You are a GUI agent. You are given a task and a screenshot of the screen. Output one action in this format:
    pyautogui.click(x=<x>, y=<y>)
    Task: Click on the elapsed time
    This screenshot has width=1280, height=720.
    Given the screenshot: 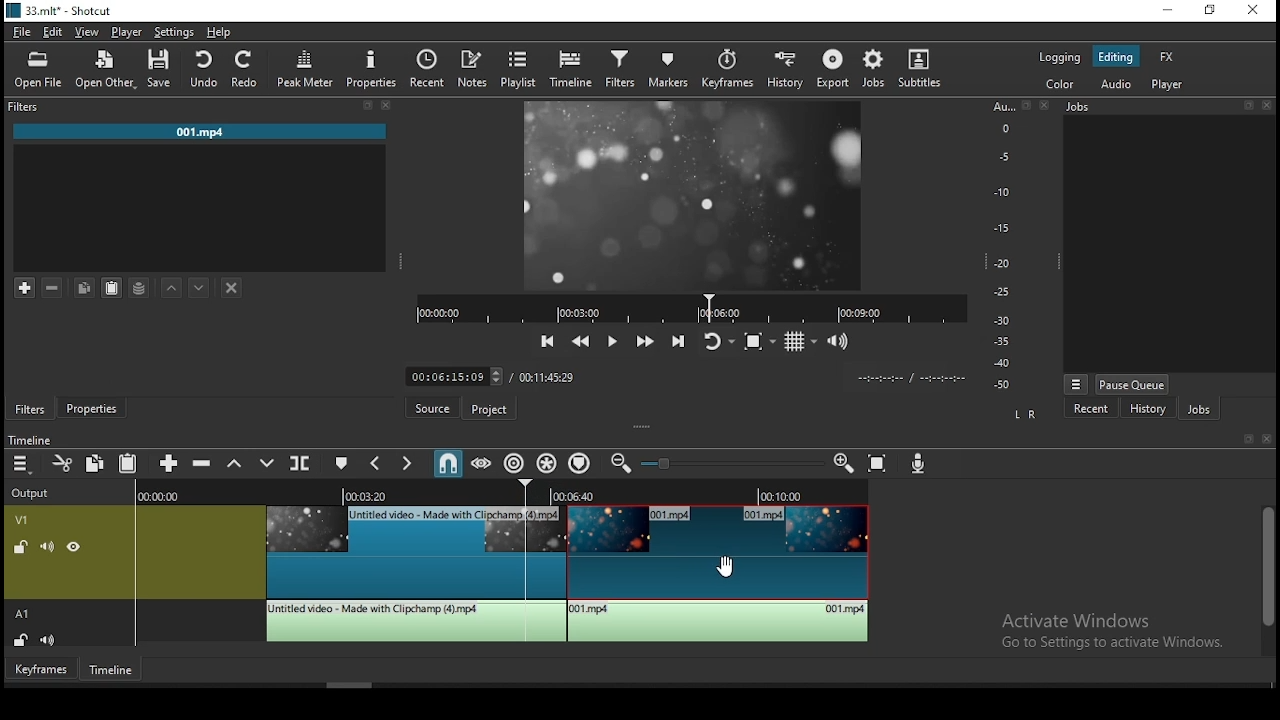 What is the action you would take?
    pyautogui.click(x=440, y=376)
    